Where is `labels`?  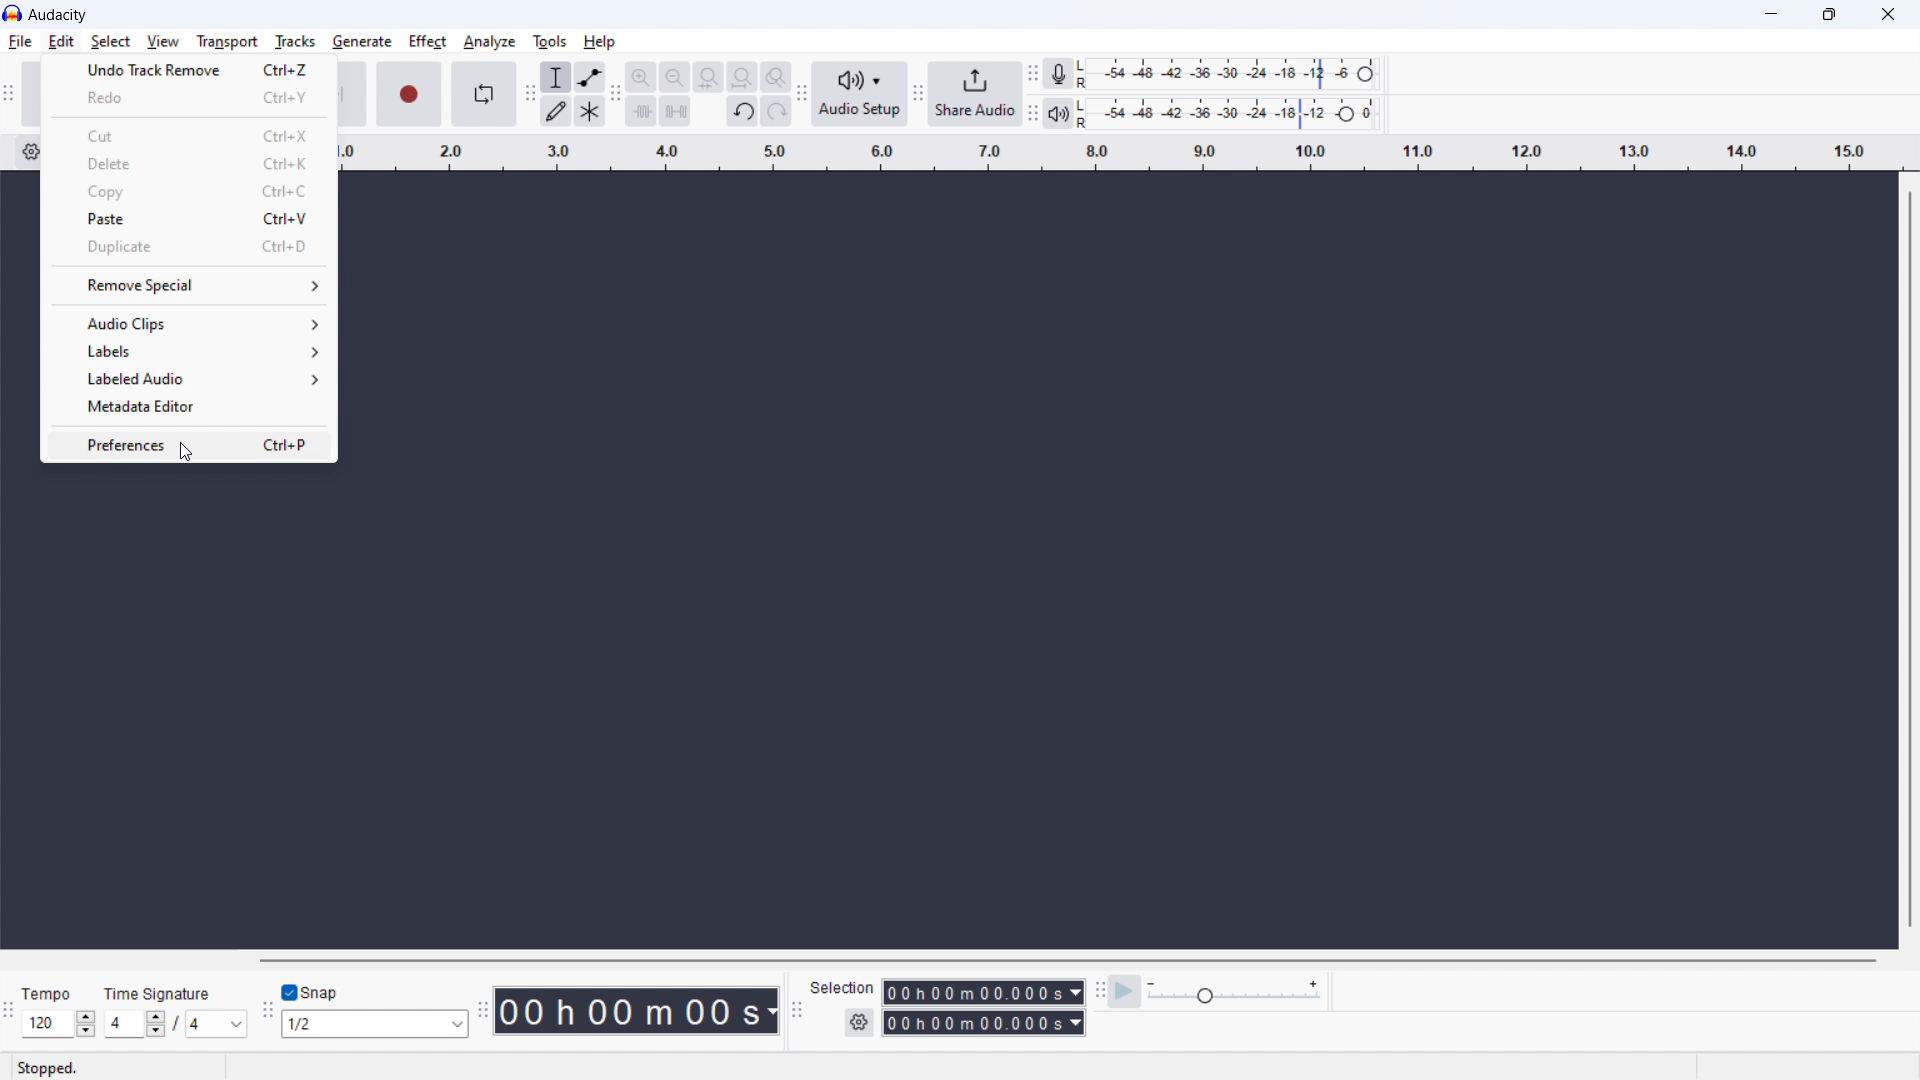
labels is located at coordinates (188, 350).